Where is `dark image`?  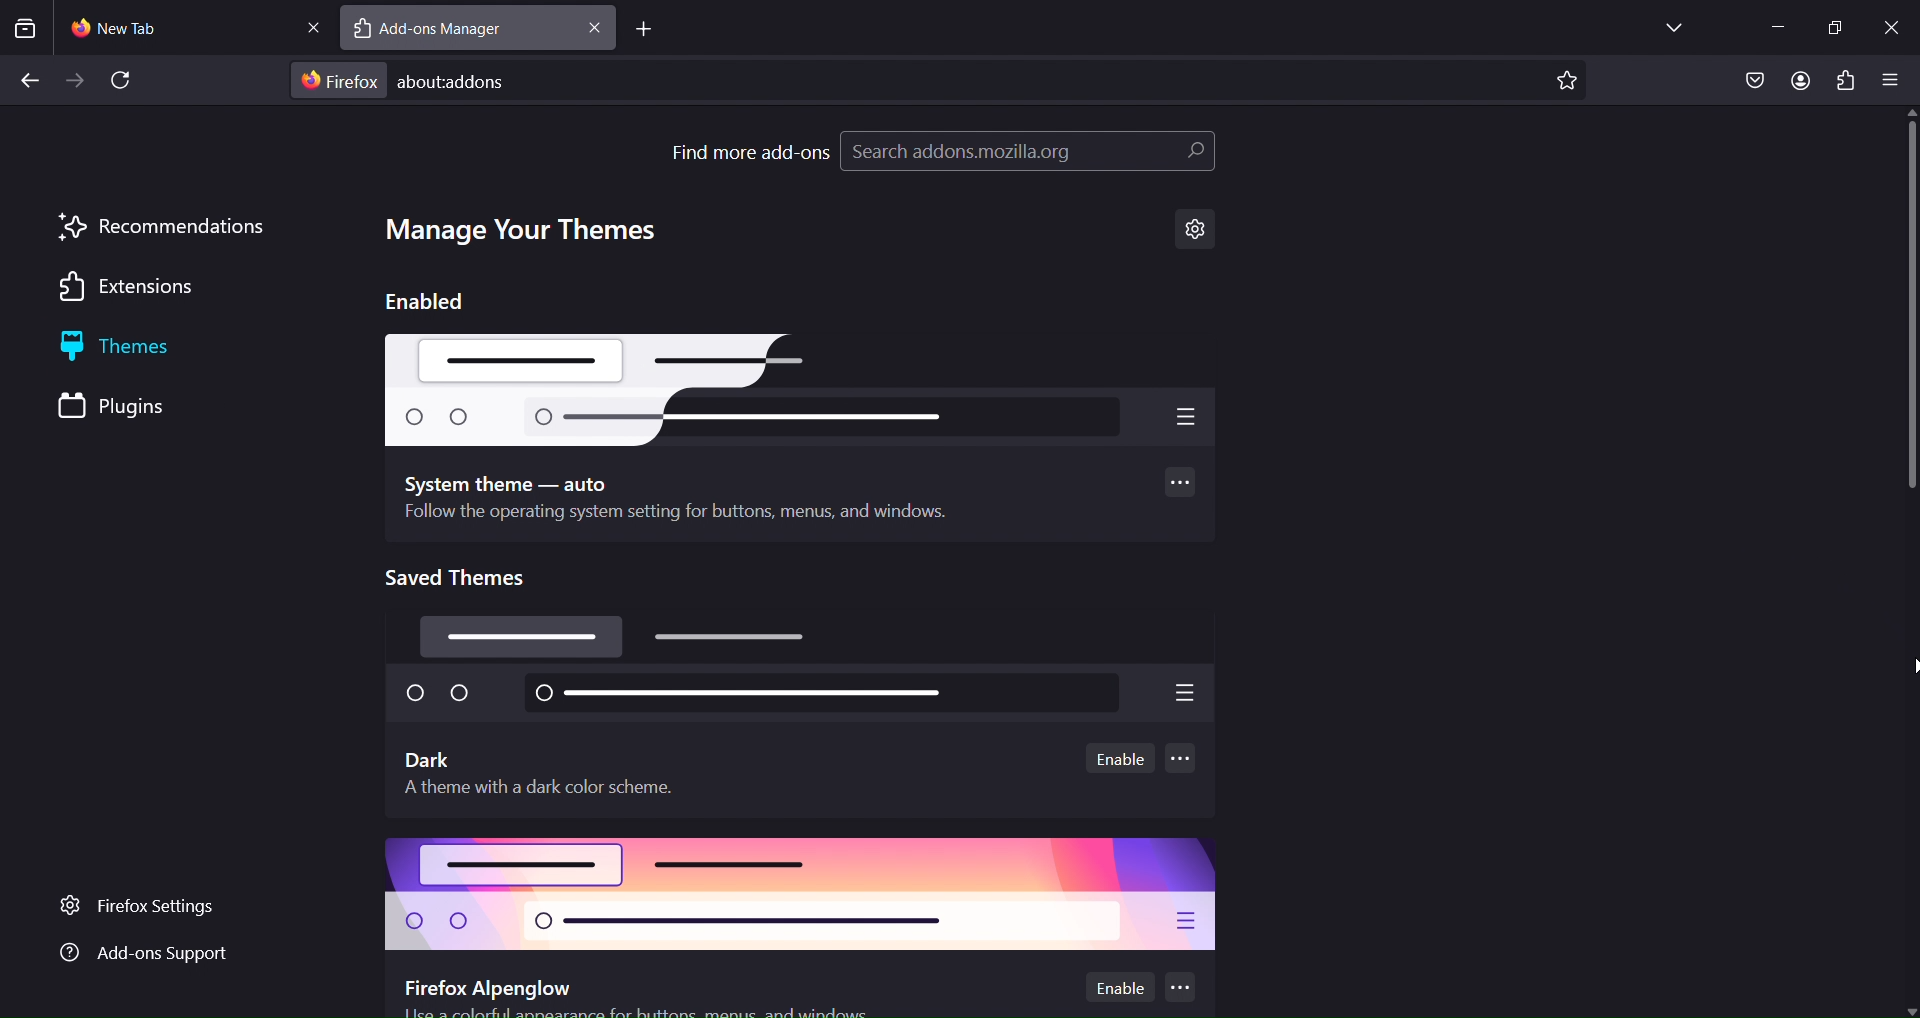 dark image is located at coordinates (806, 671).